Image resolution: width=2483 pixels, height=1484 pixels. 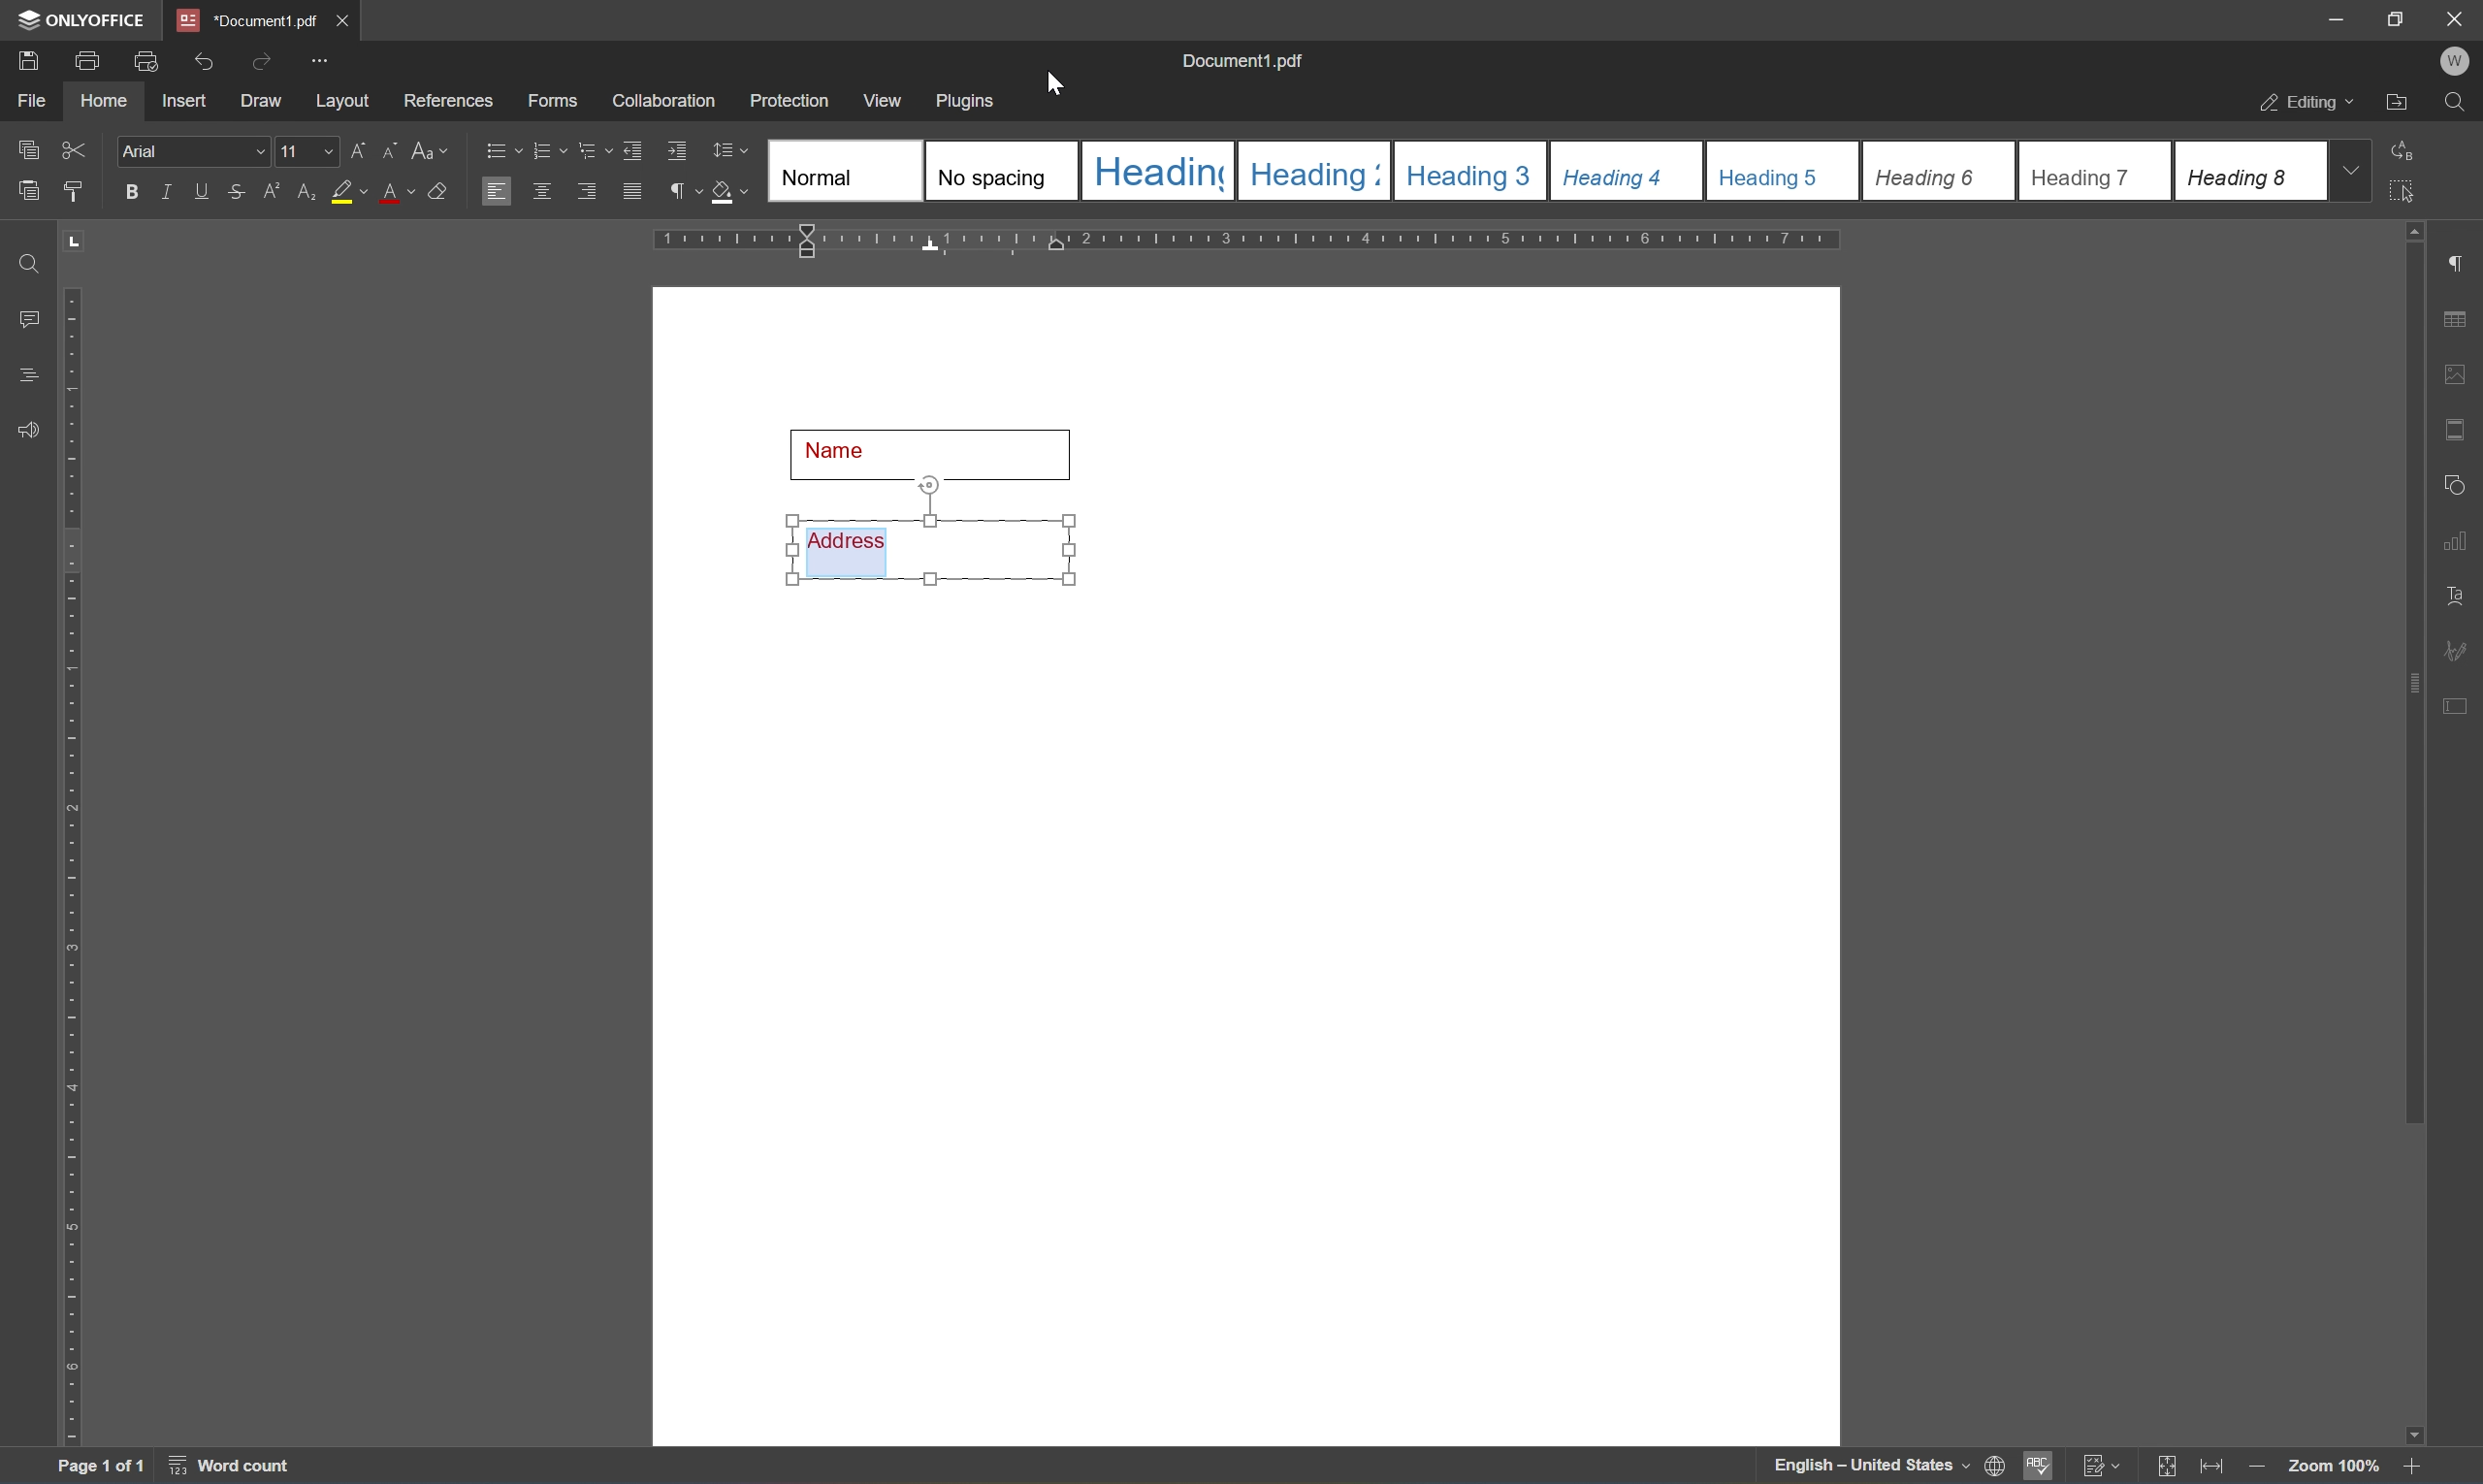 What do you see at coordinates (932, 534) in the screenshot?
I see `Address highlight` at bounding box center [932, 534].